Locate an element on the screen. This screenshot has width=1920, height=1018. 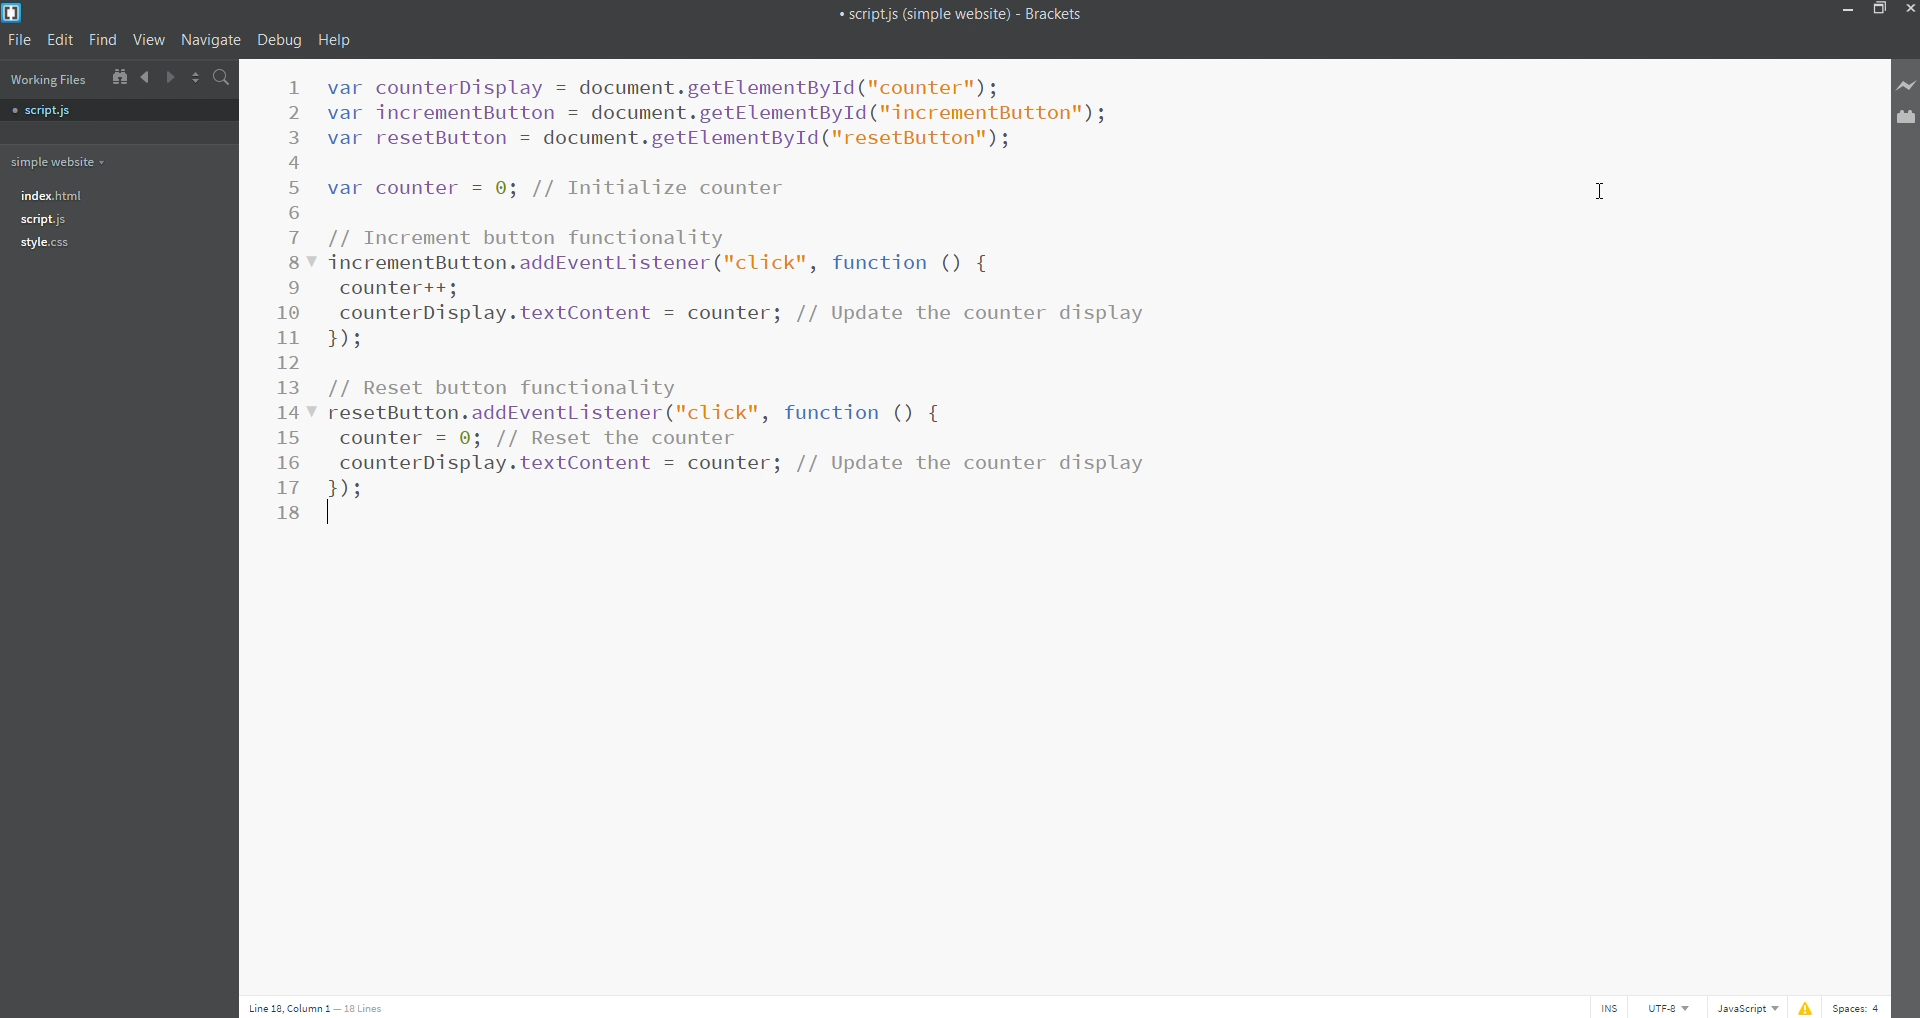
script.js is located at coordinates (45, 220).